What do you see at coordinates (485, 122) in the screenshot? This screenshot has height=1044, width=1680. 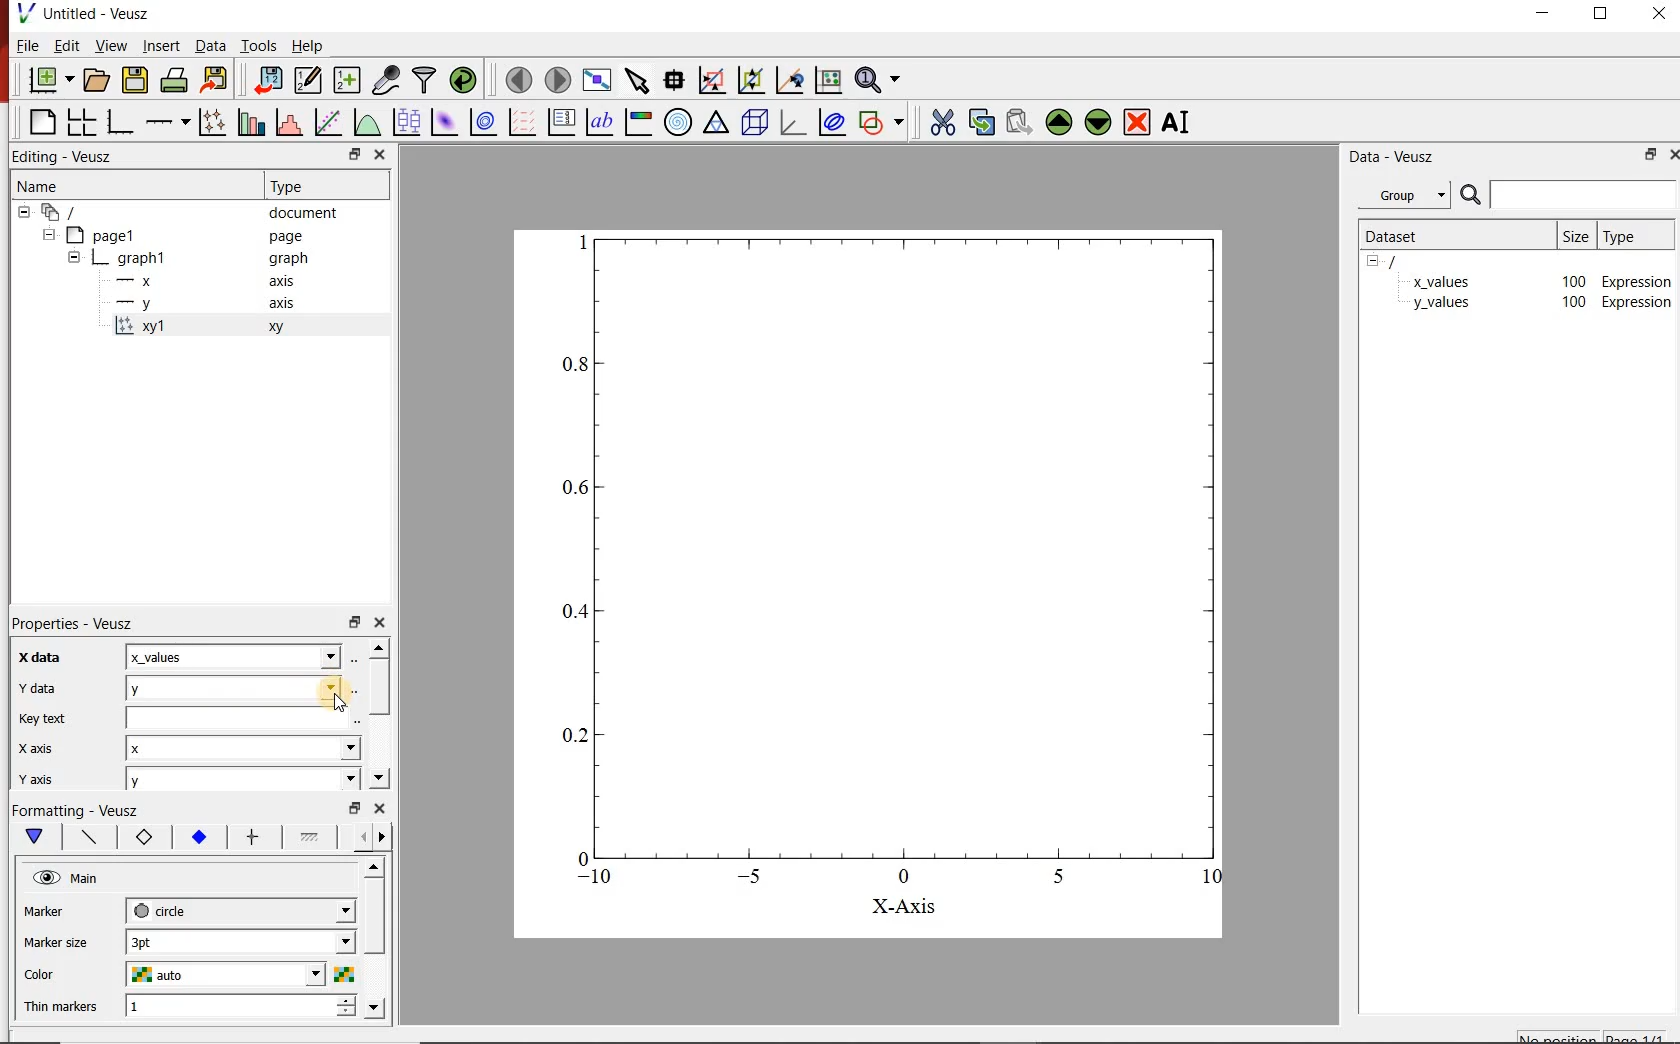 I see `plot 2d dataset as contours` at bounding box center [485, 122].